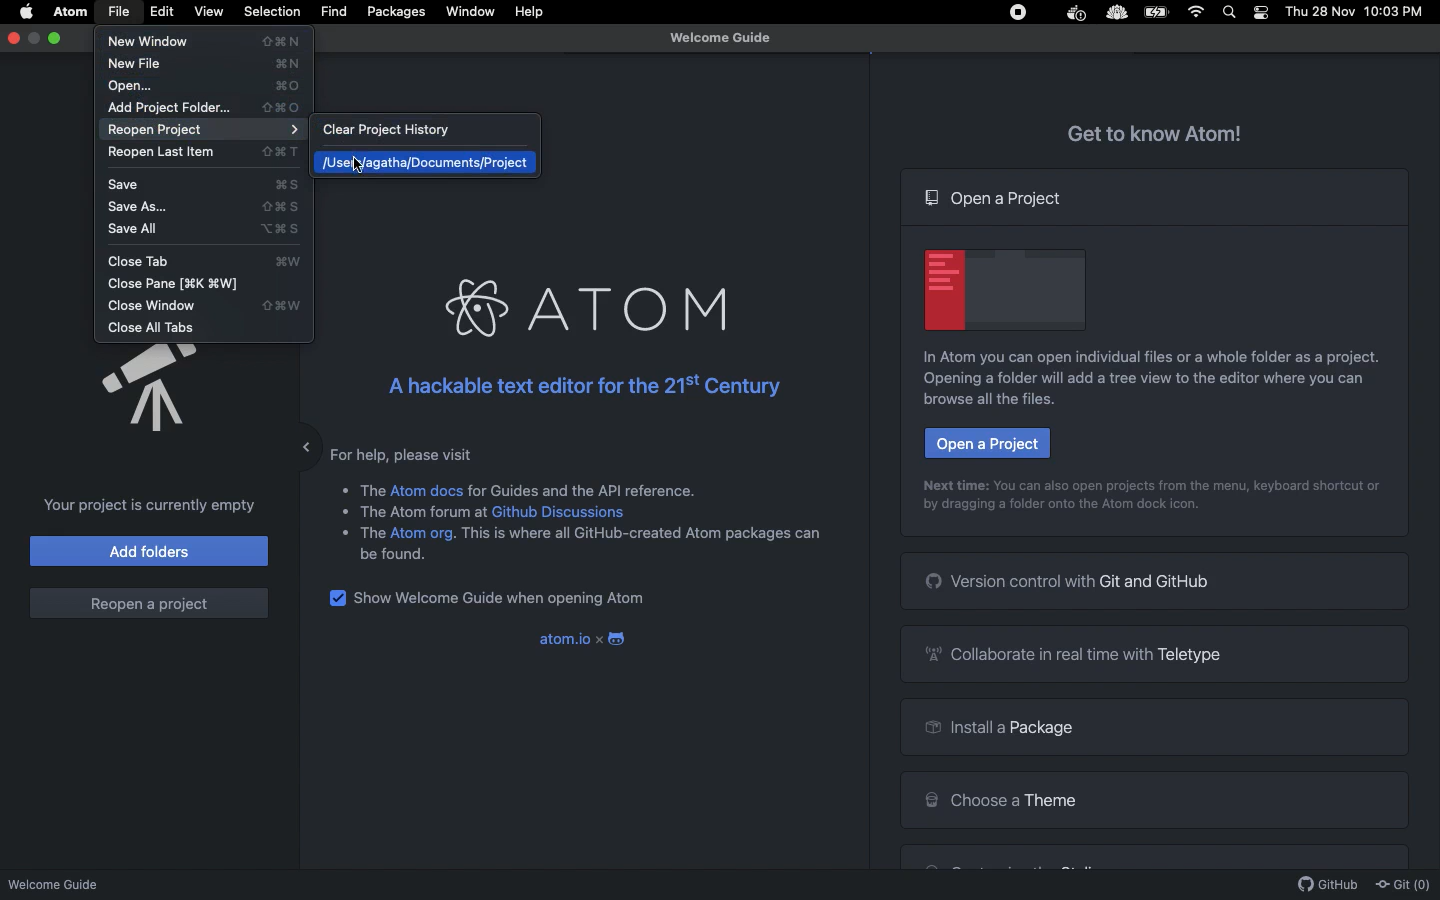 This screenshot has width=1440, height=900. Describe the element at coordinates (27, 10) in the screenshot. I see `Apple logo` at that location.